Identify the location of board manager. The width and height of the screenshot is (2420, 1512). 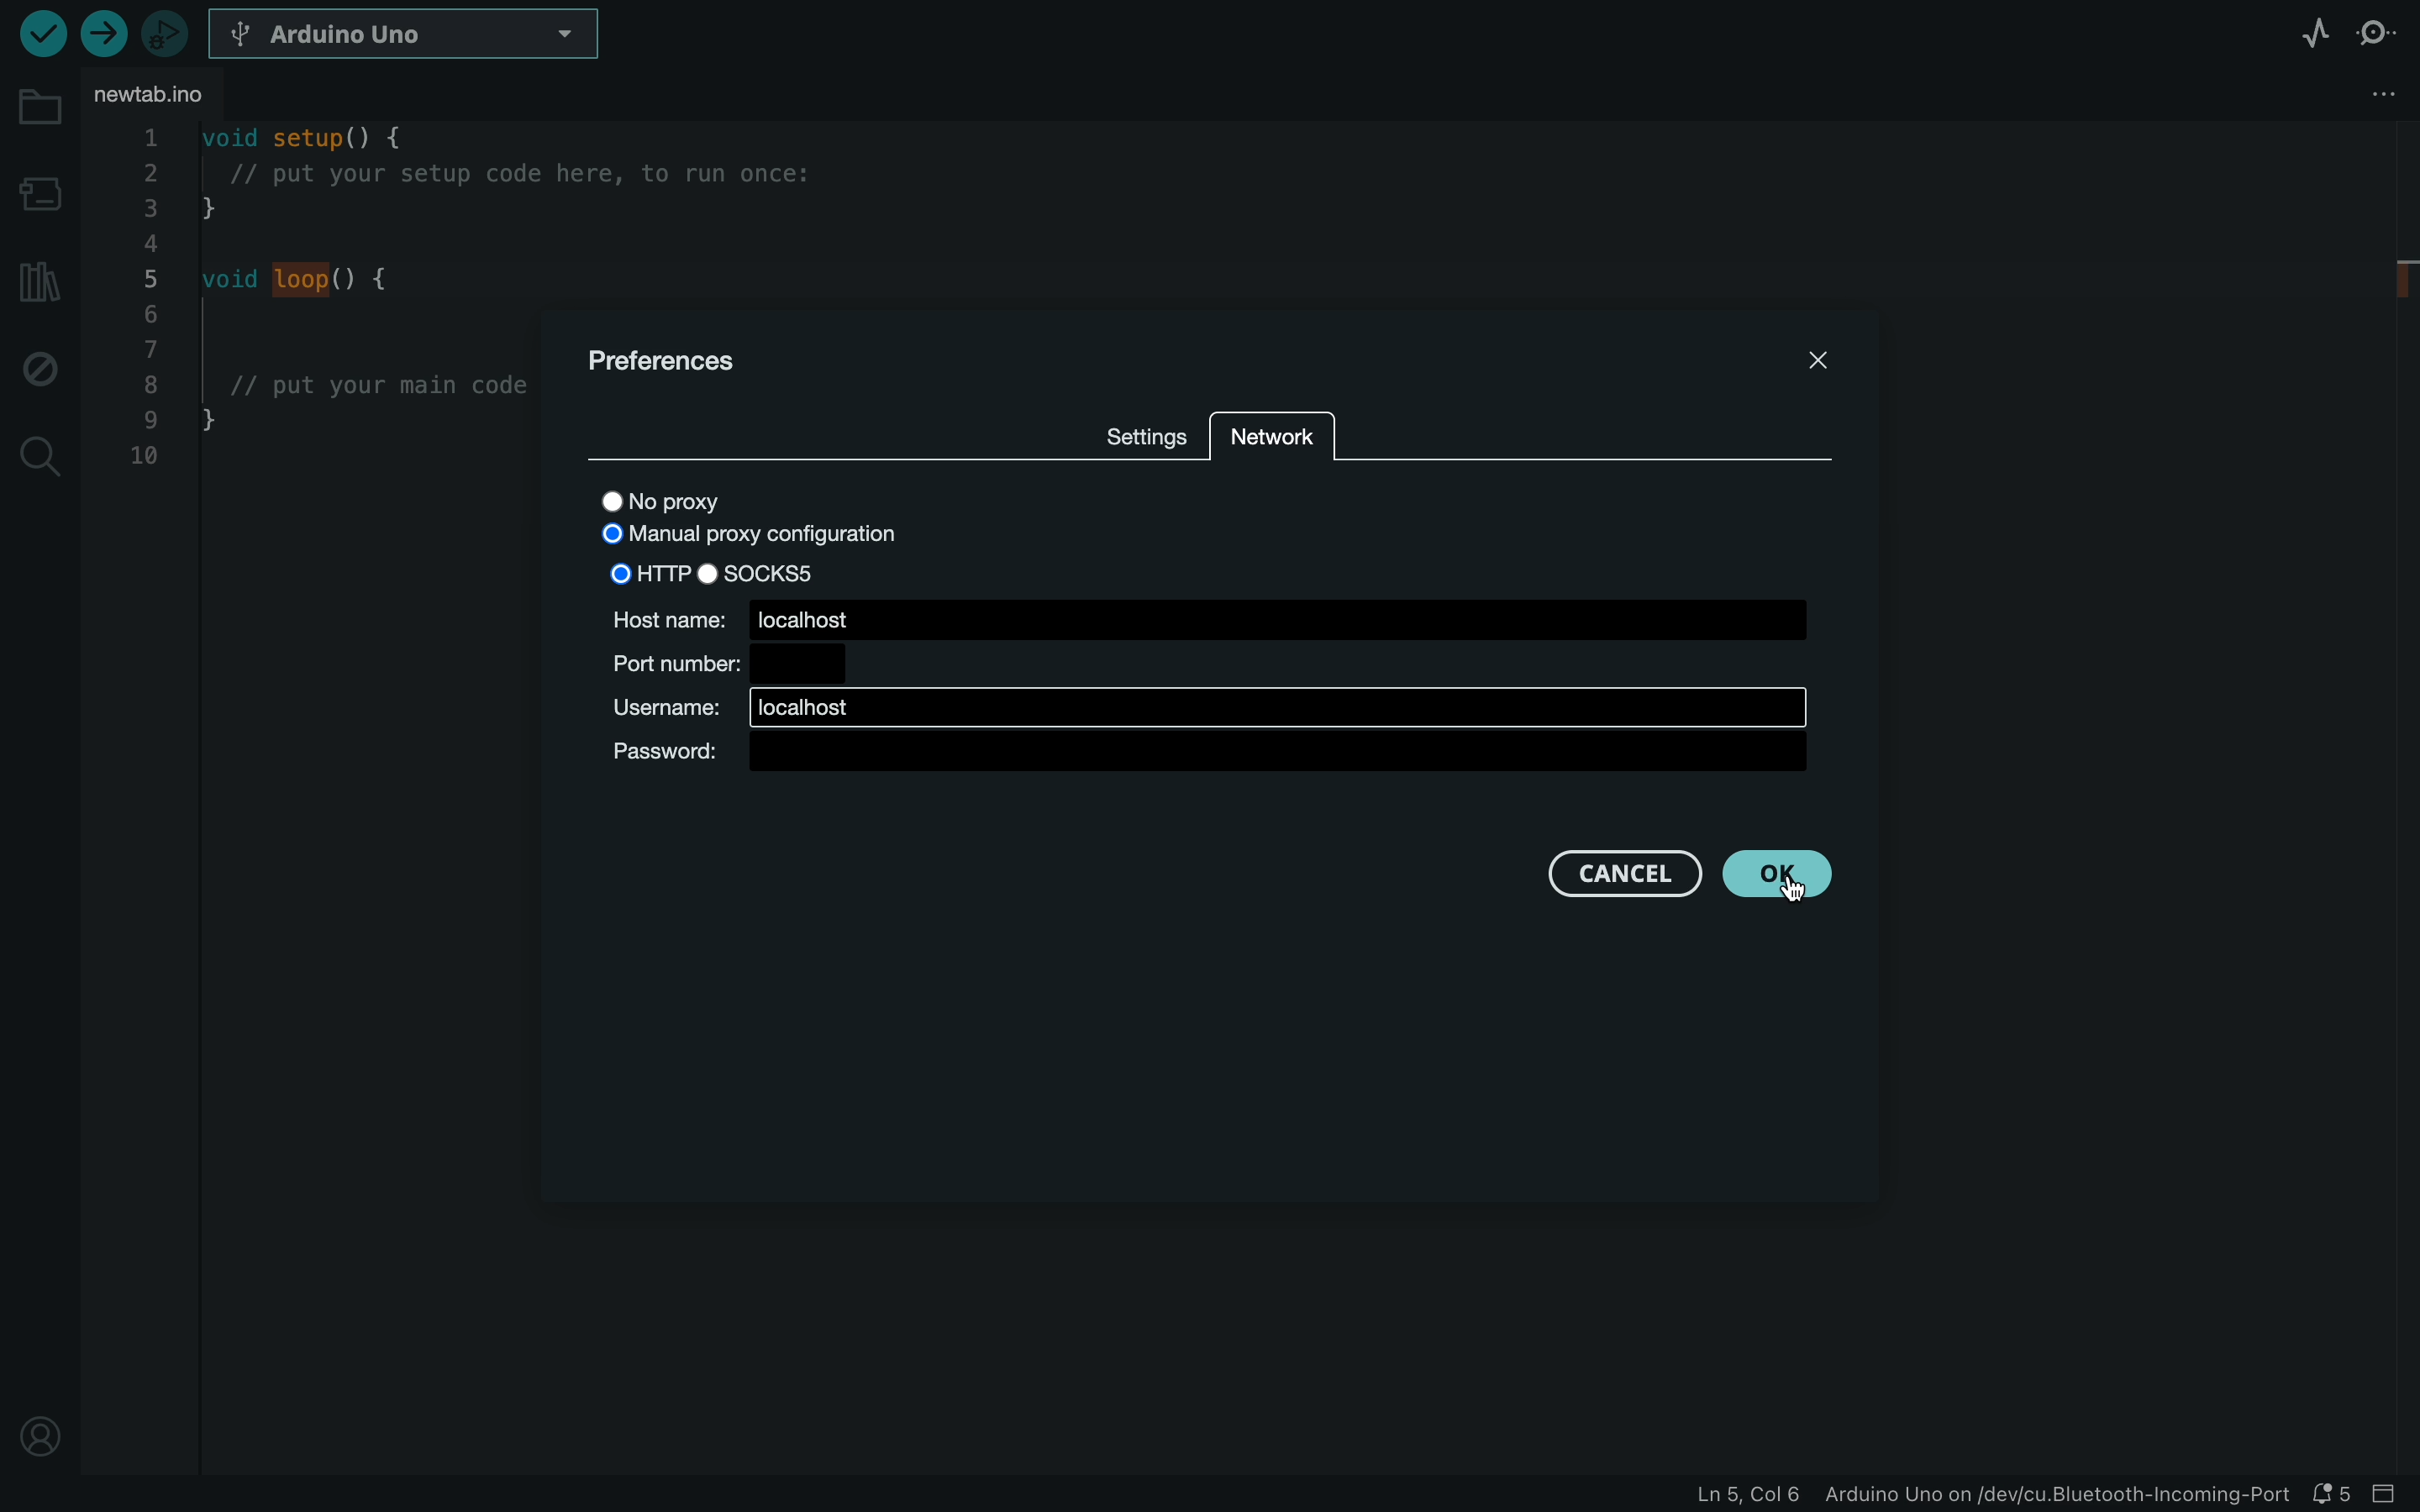
(38, 198).